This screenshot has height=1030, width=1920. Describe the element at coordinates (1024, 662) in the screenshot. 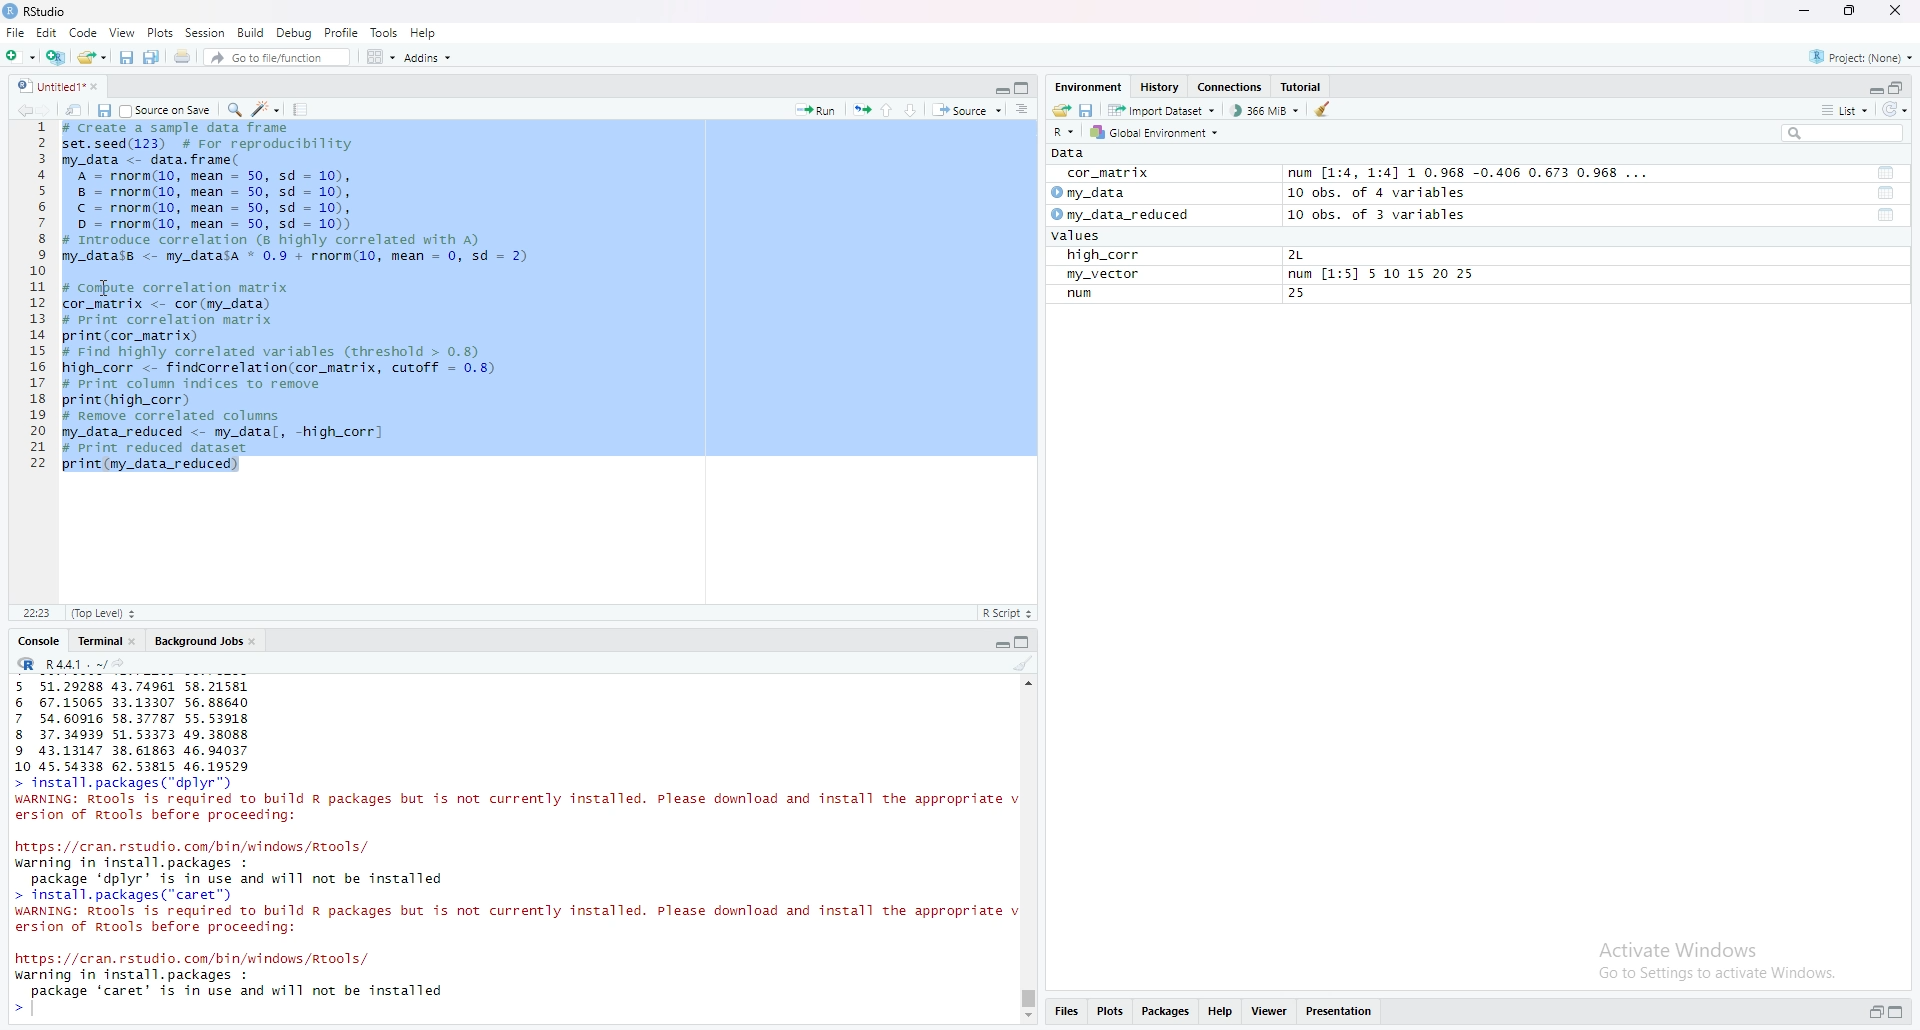

I see `clean` at that location.